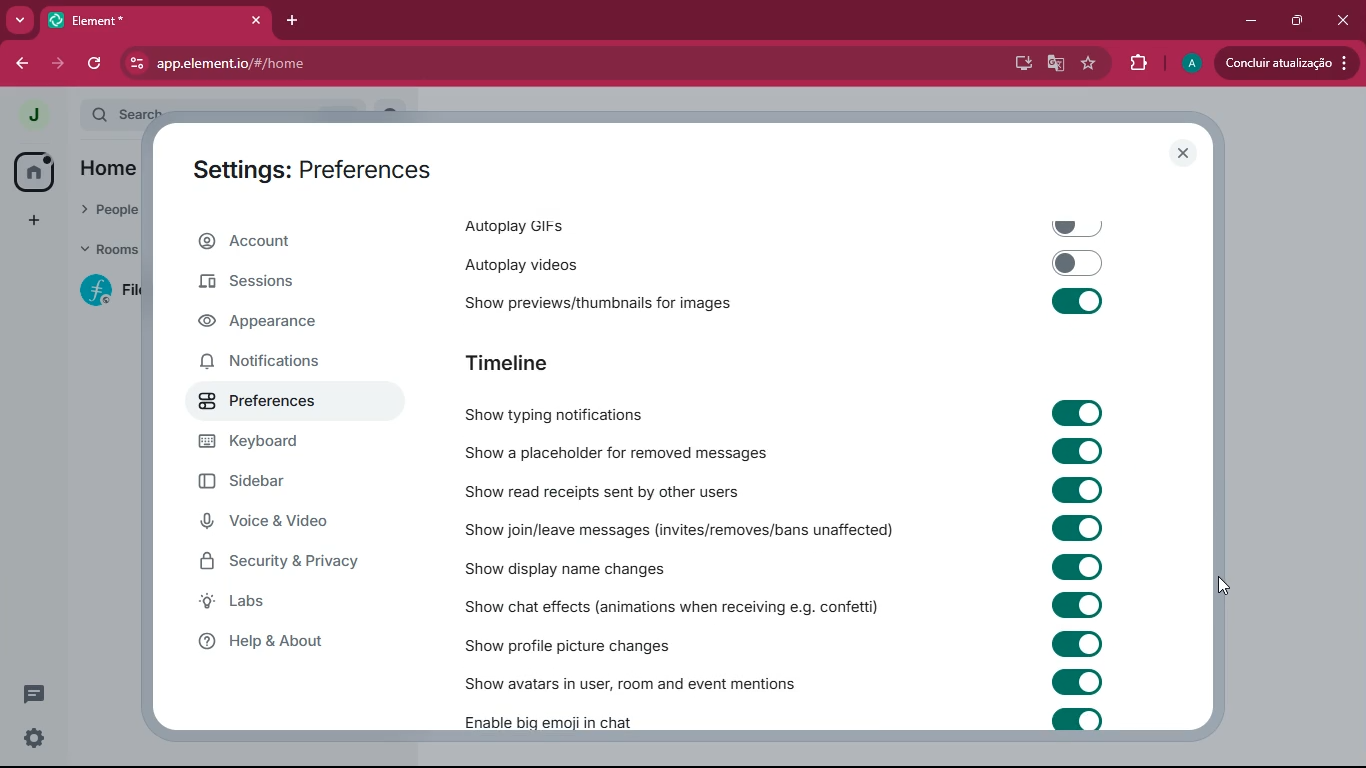  What do you see at coordinates (582, 364) in the screenshot?
I see `timeline` at bounding box center [582, 364].